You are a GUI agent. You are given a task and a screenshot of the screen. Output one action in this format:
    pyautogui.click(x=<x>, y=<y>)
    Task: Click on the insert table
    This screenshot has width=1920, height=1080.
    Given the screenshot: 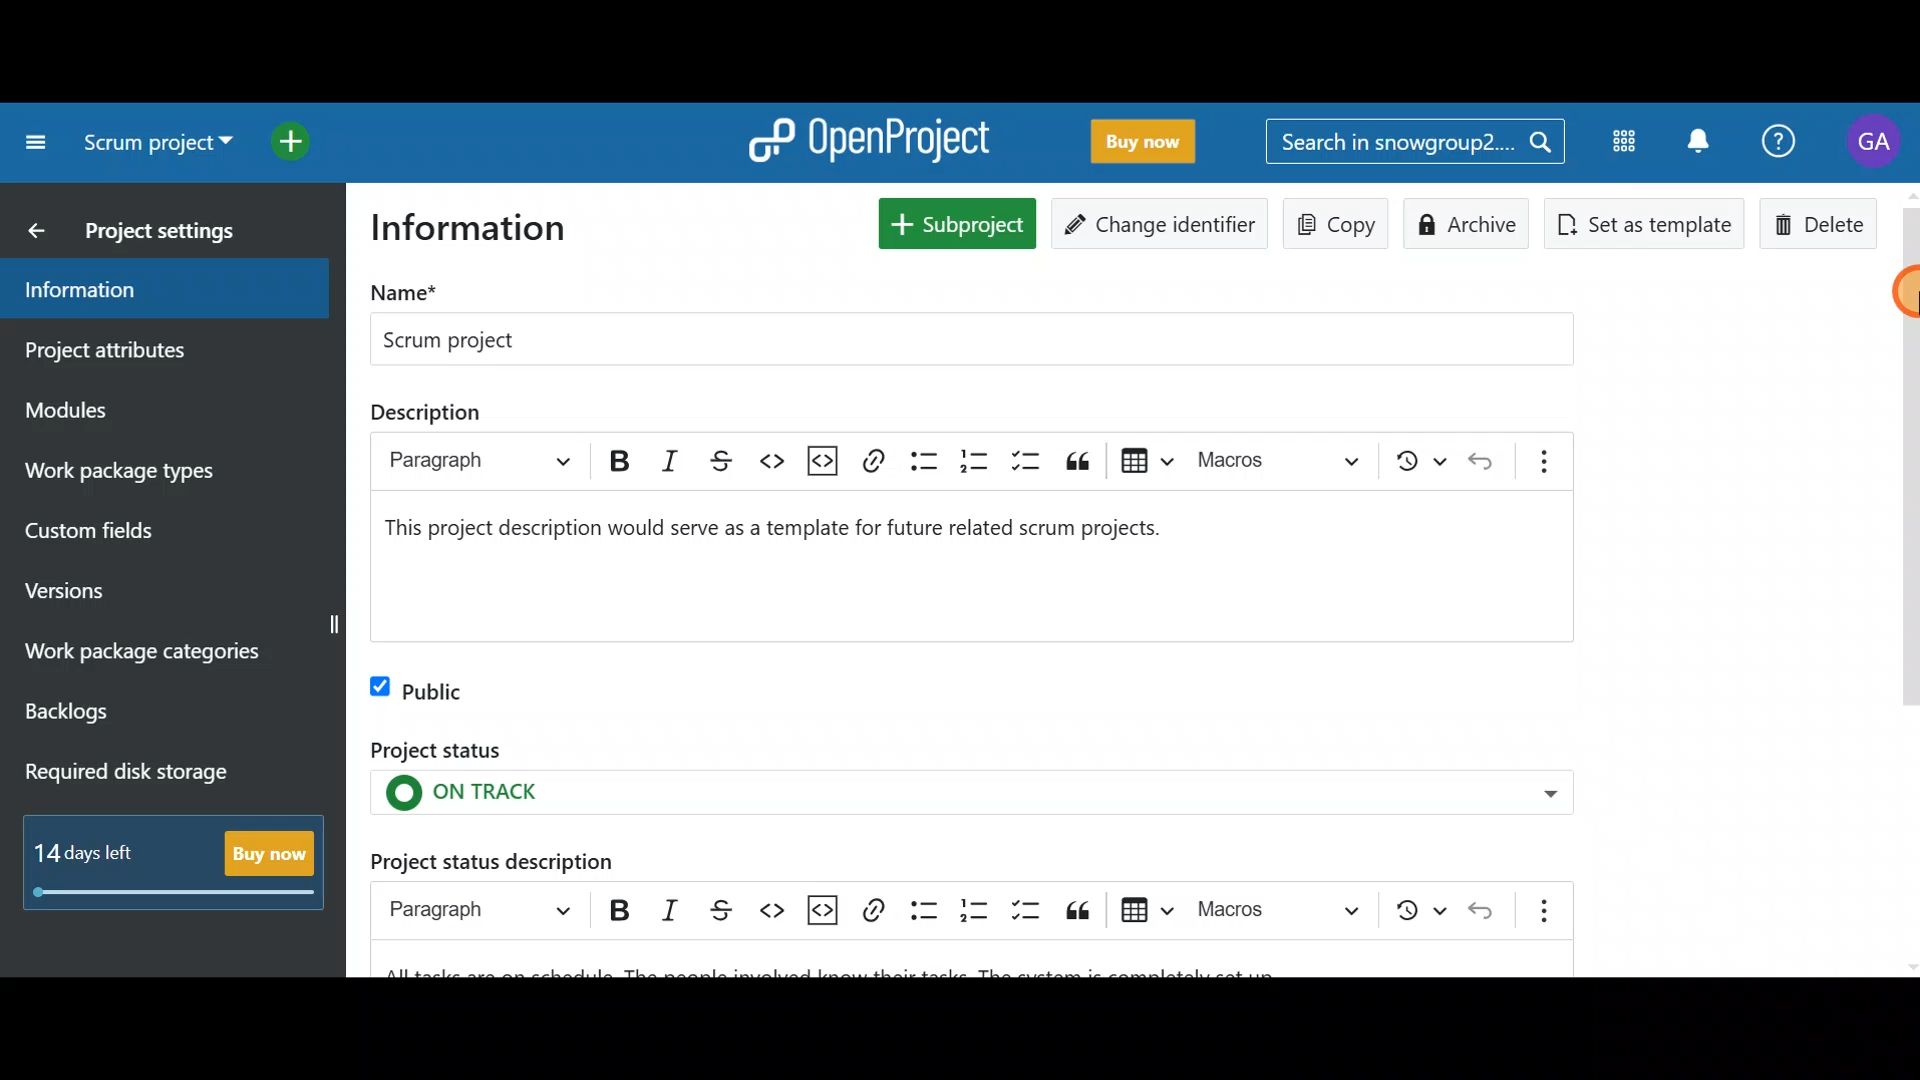 What is the action you would take?
    pyautogui.click(x=1149, y=460)
    